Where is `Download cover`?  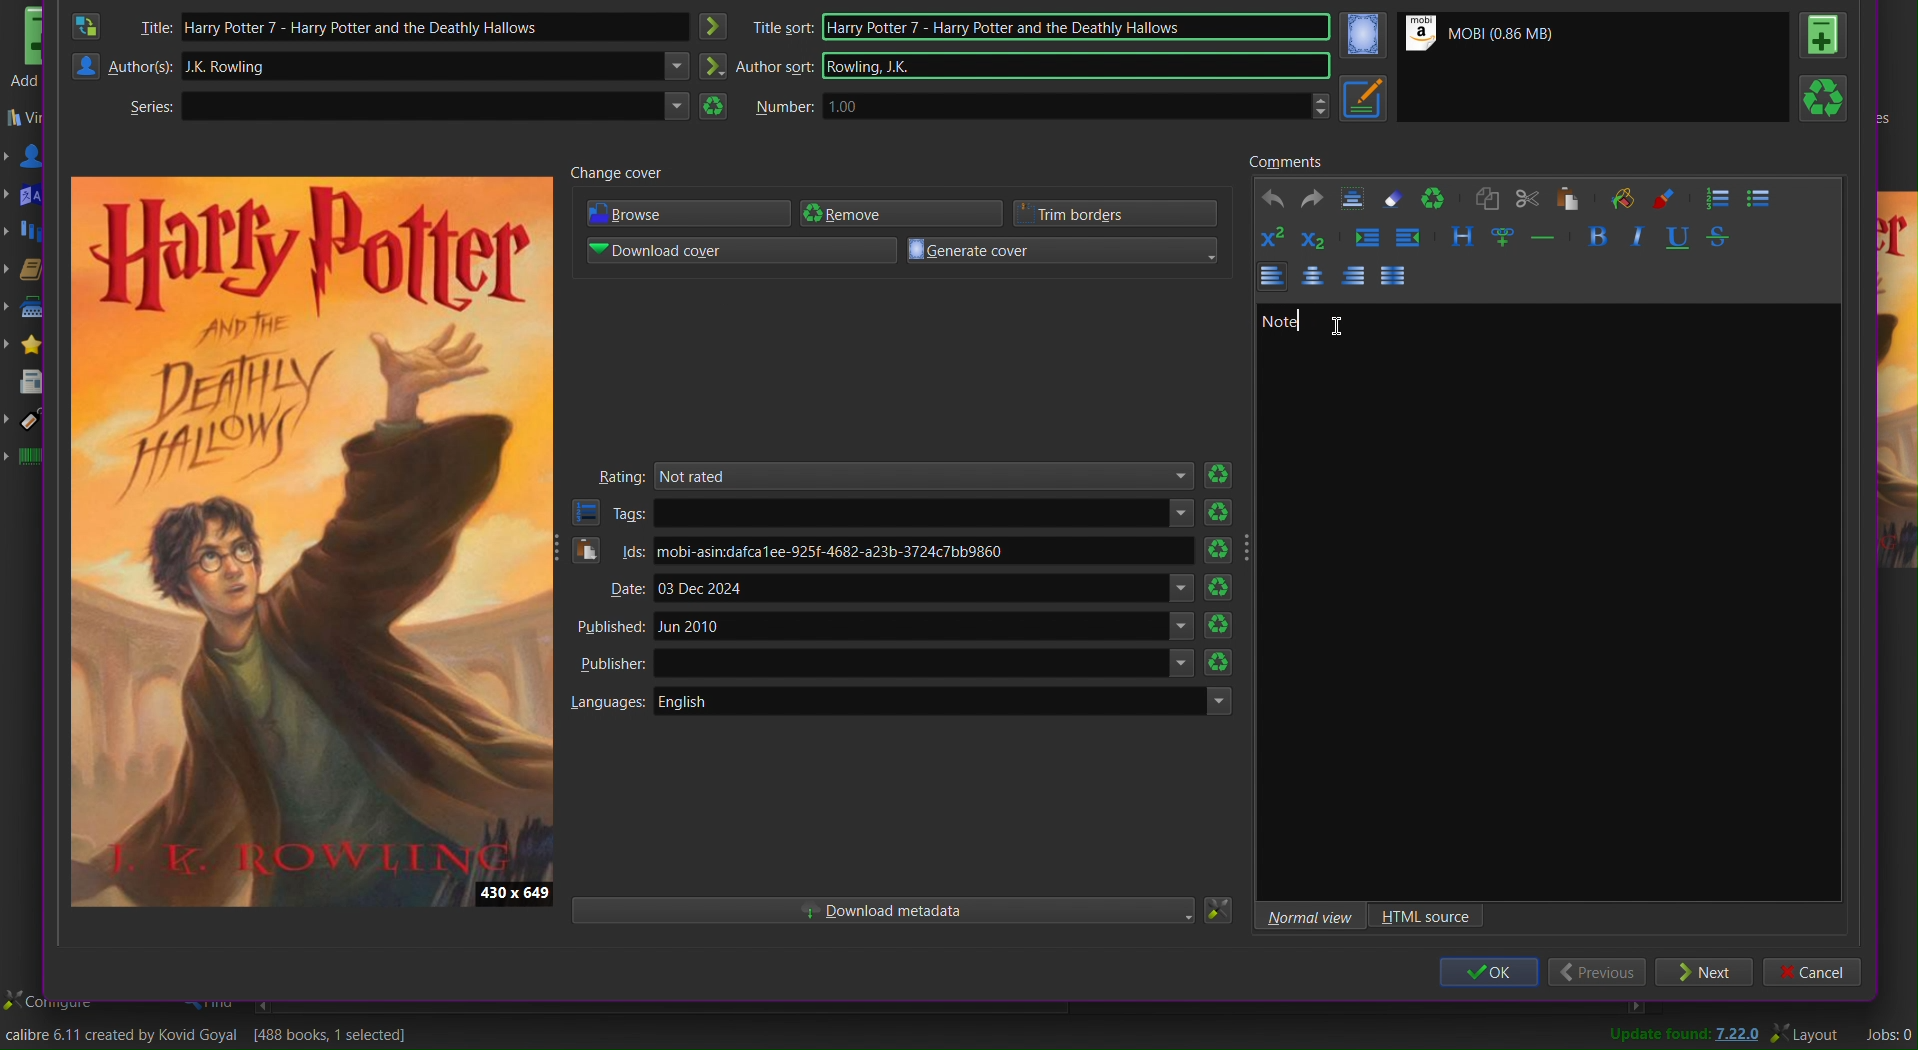 Download cover is located at coordinates (744, 250).